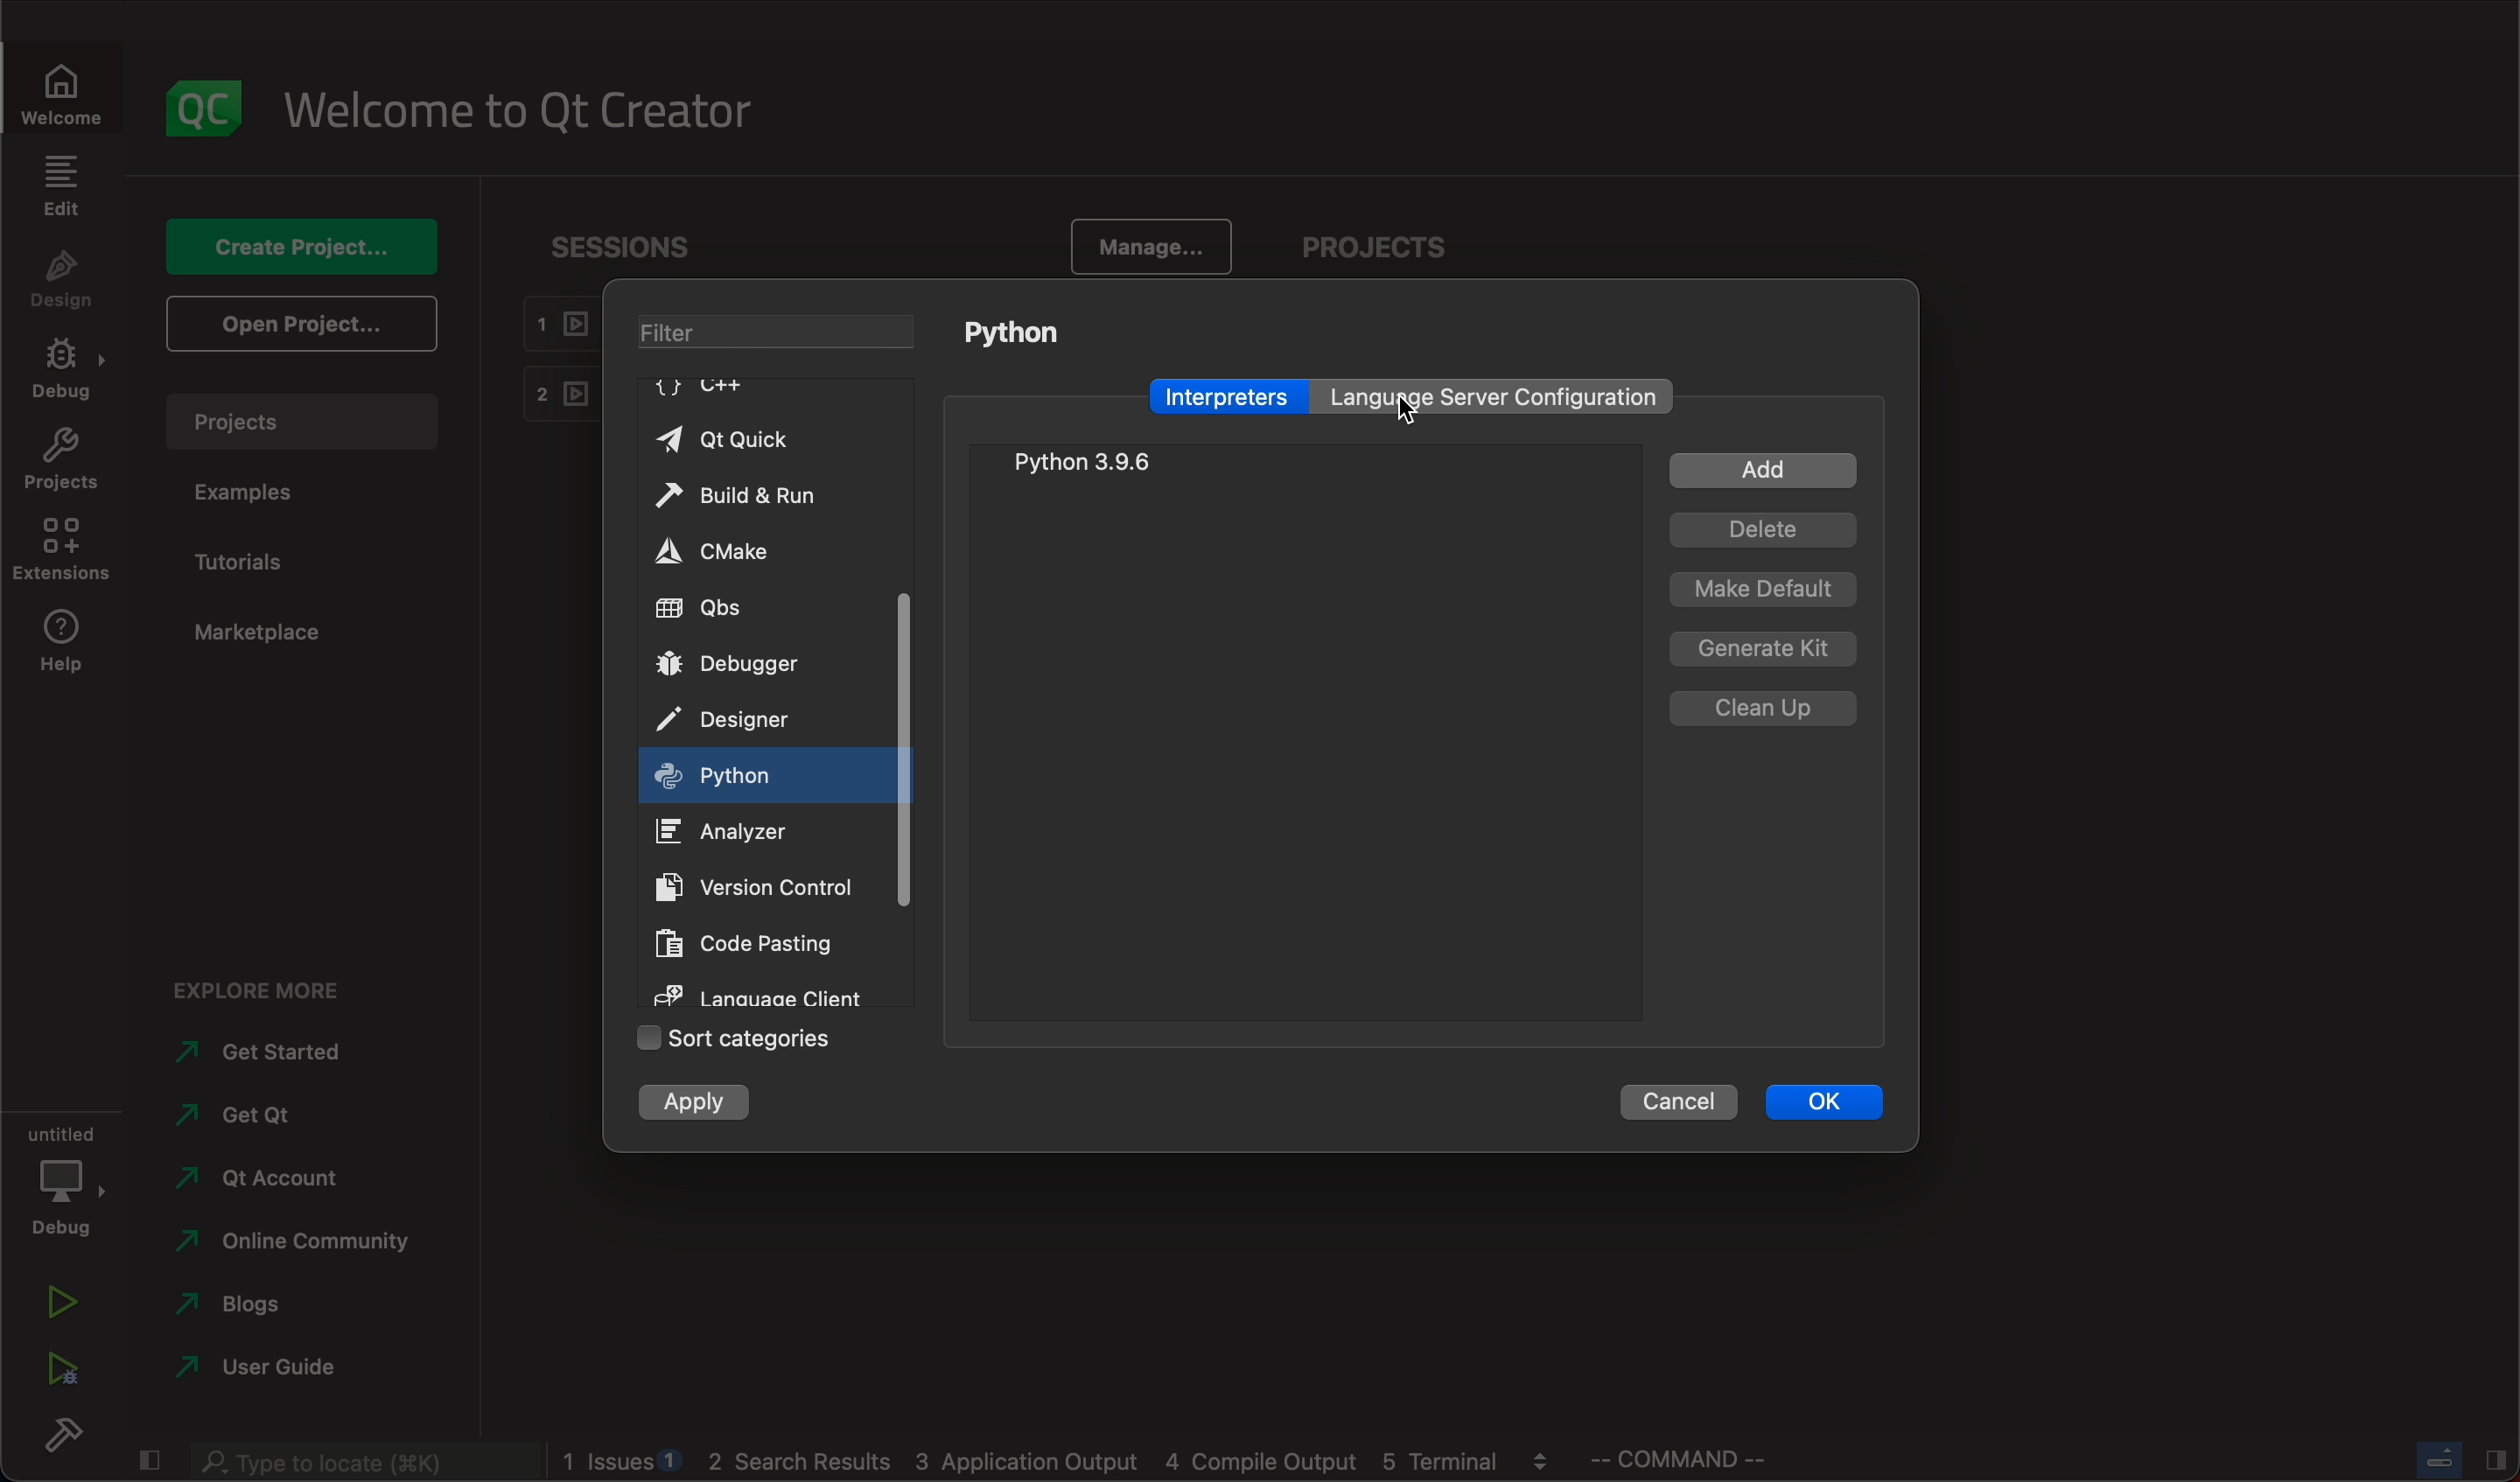 Image resolution: width=2520 pixels, height=1482 pixels. Describe the element at coordinates (266, 1180) in the screenshot. I see `account` at that location.